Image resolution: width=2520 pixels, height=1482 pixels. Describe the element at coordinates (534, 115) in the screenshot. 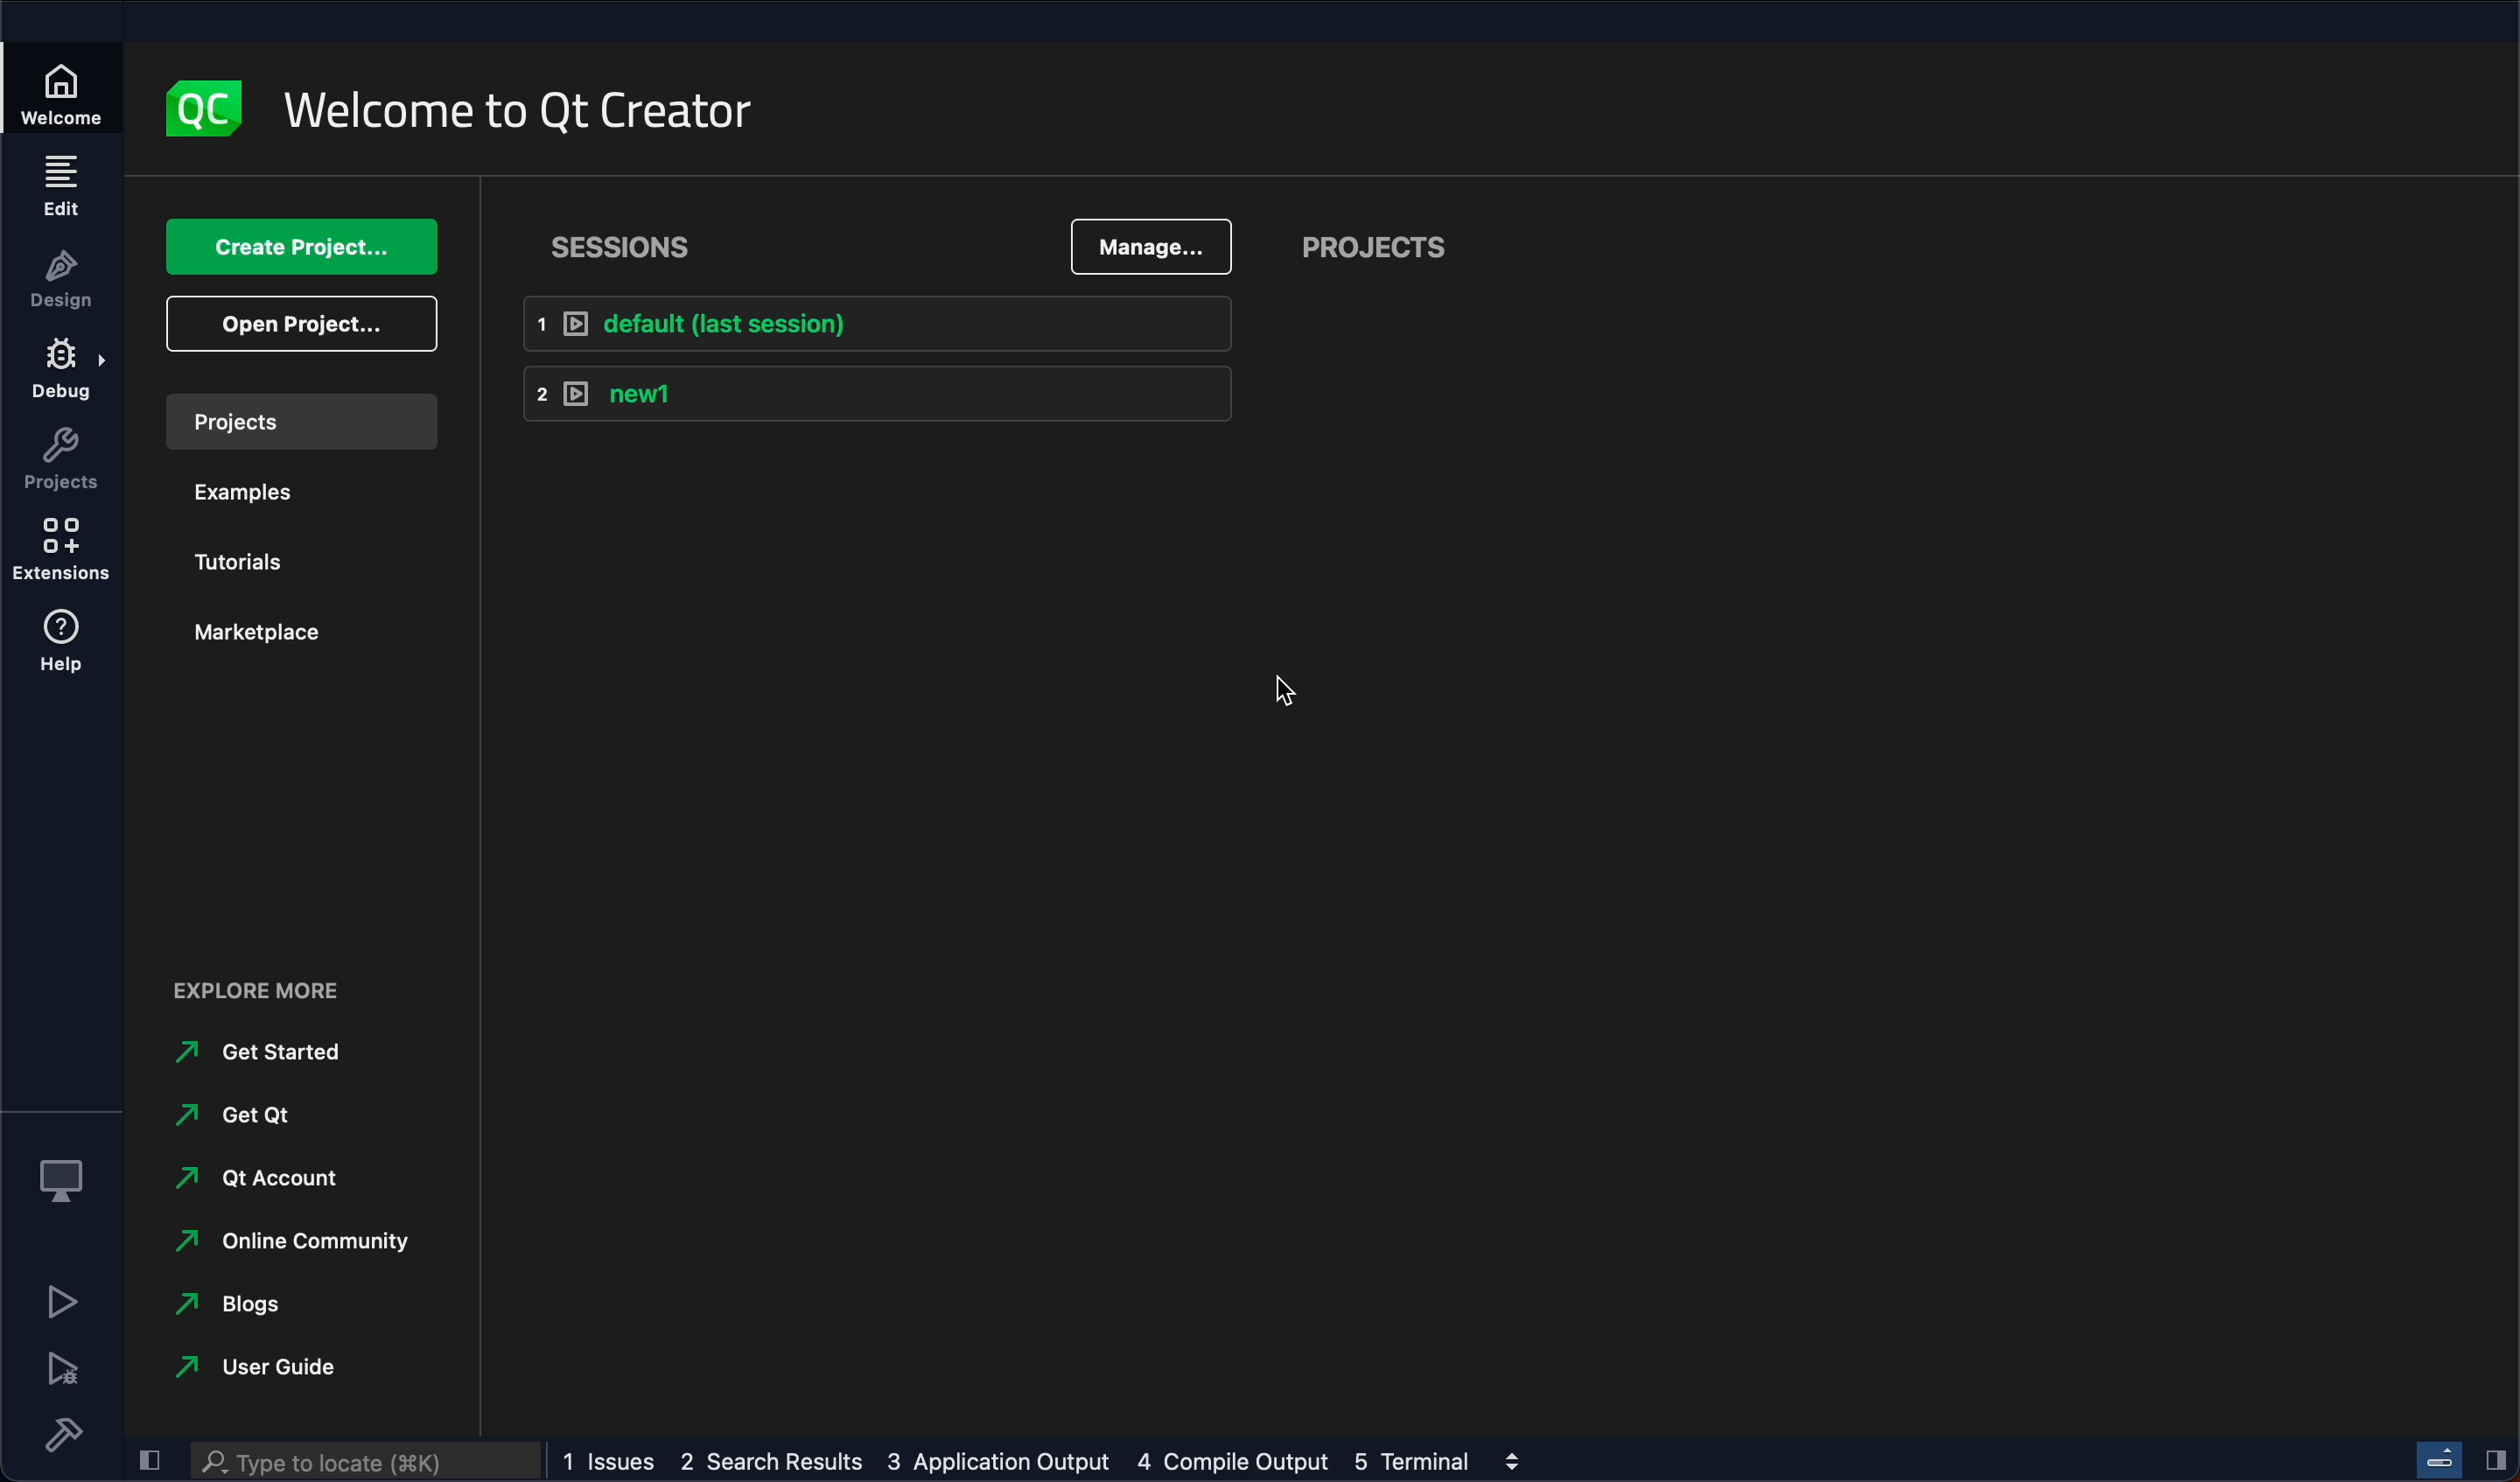

I see `welcome to Qt` at that location.